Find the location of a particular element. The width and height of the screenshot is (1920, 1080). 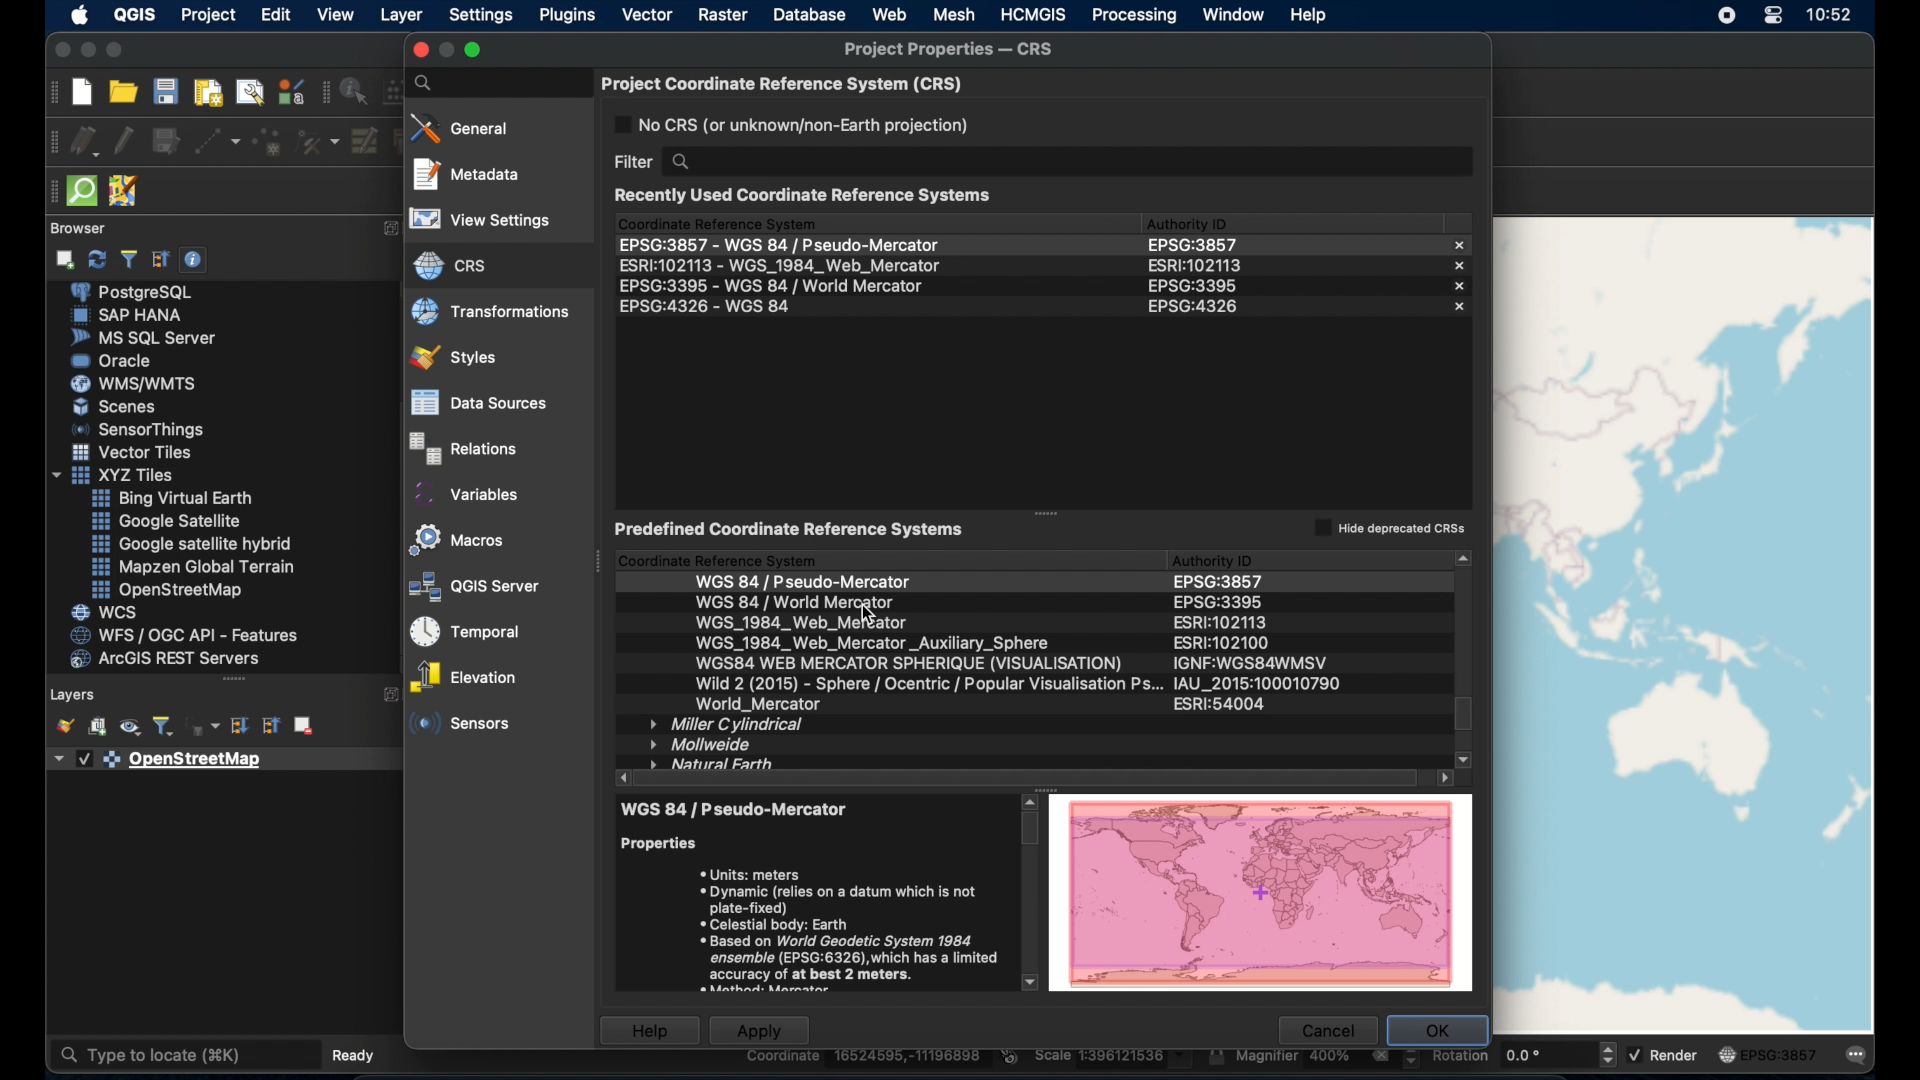

ms sql server is located at coordinates (149, 338).